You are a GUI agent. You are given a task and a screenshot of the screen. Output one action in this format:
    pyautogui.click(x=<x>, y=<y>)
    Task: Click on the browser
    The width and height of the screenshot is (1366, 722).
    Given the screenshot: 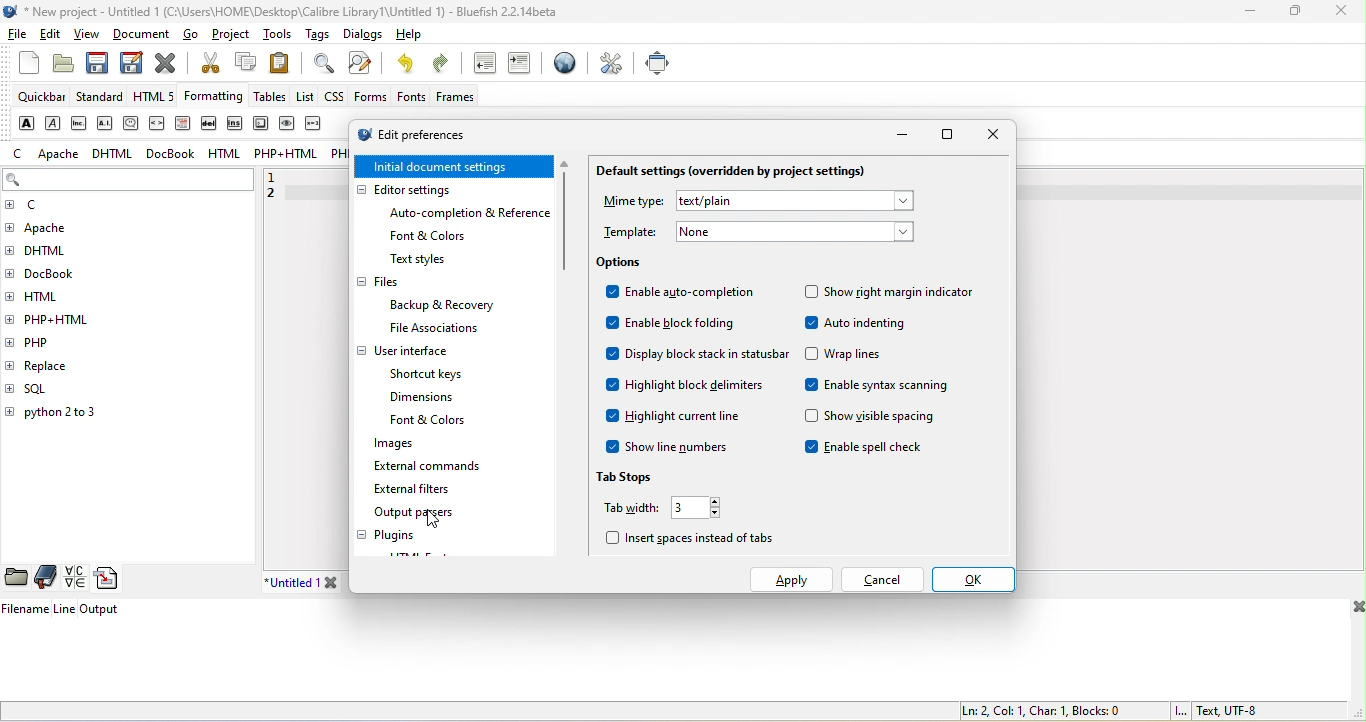 What is the action you would take?
    pyautogui.click(x=562, y=67)
    